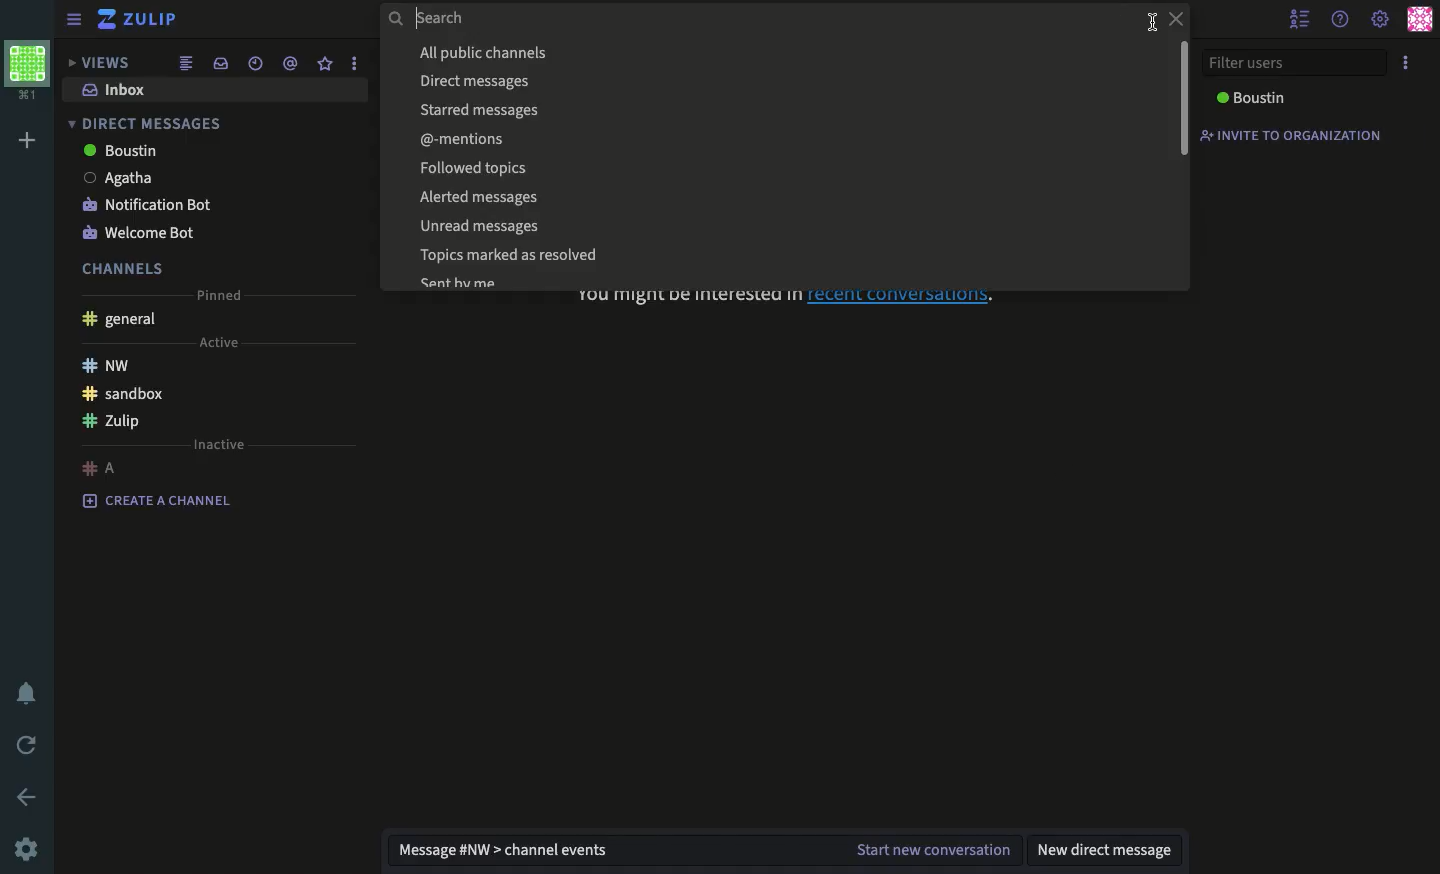 The image size is (1440, 874). I want to click on help, so click(1338, 22).